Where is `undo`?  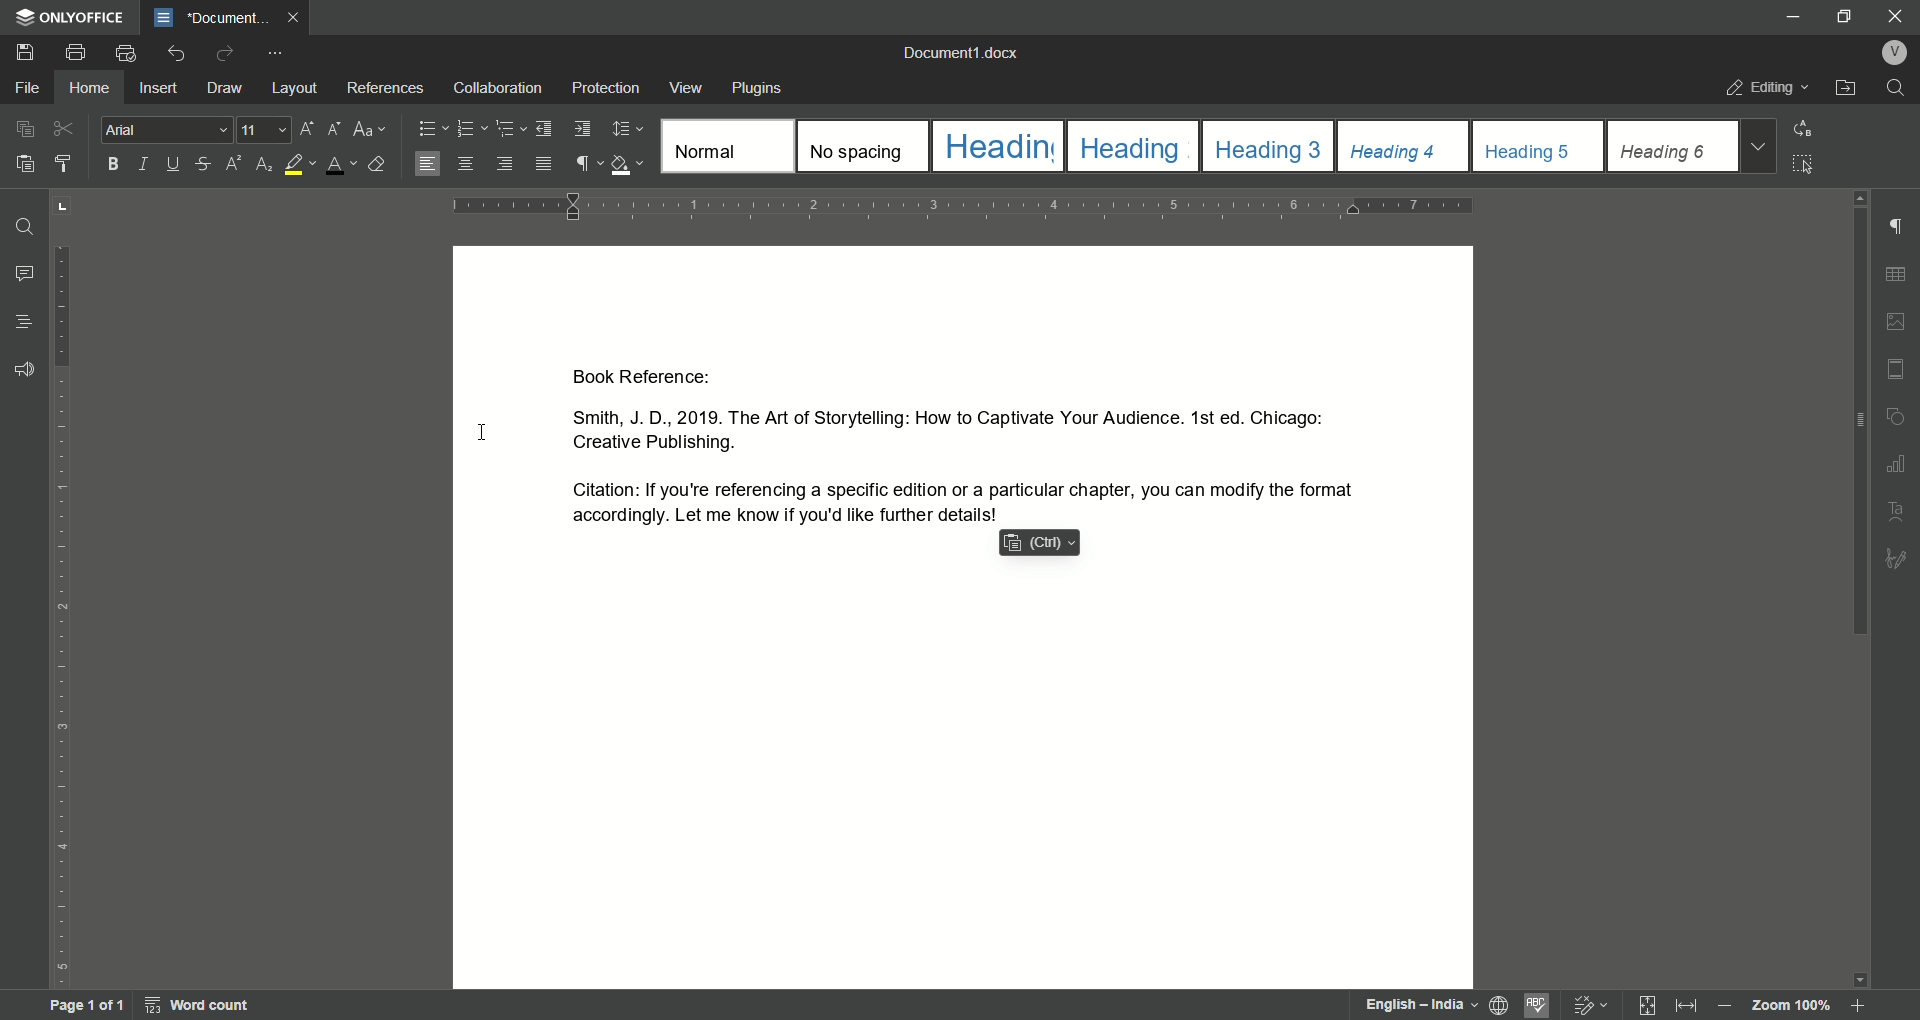 undo is located at coordinates (175, 54).